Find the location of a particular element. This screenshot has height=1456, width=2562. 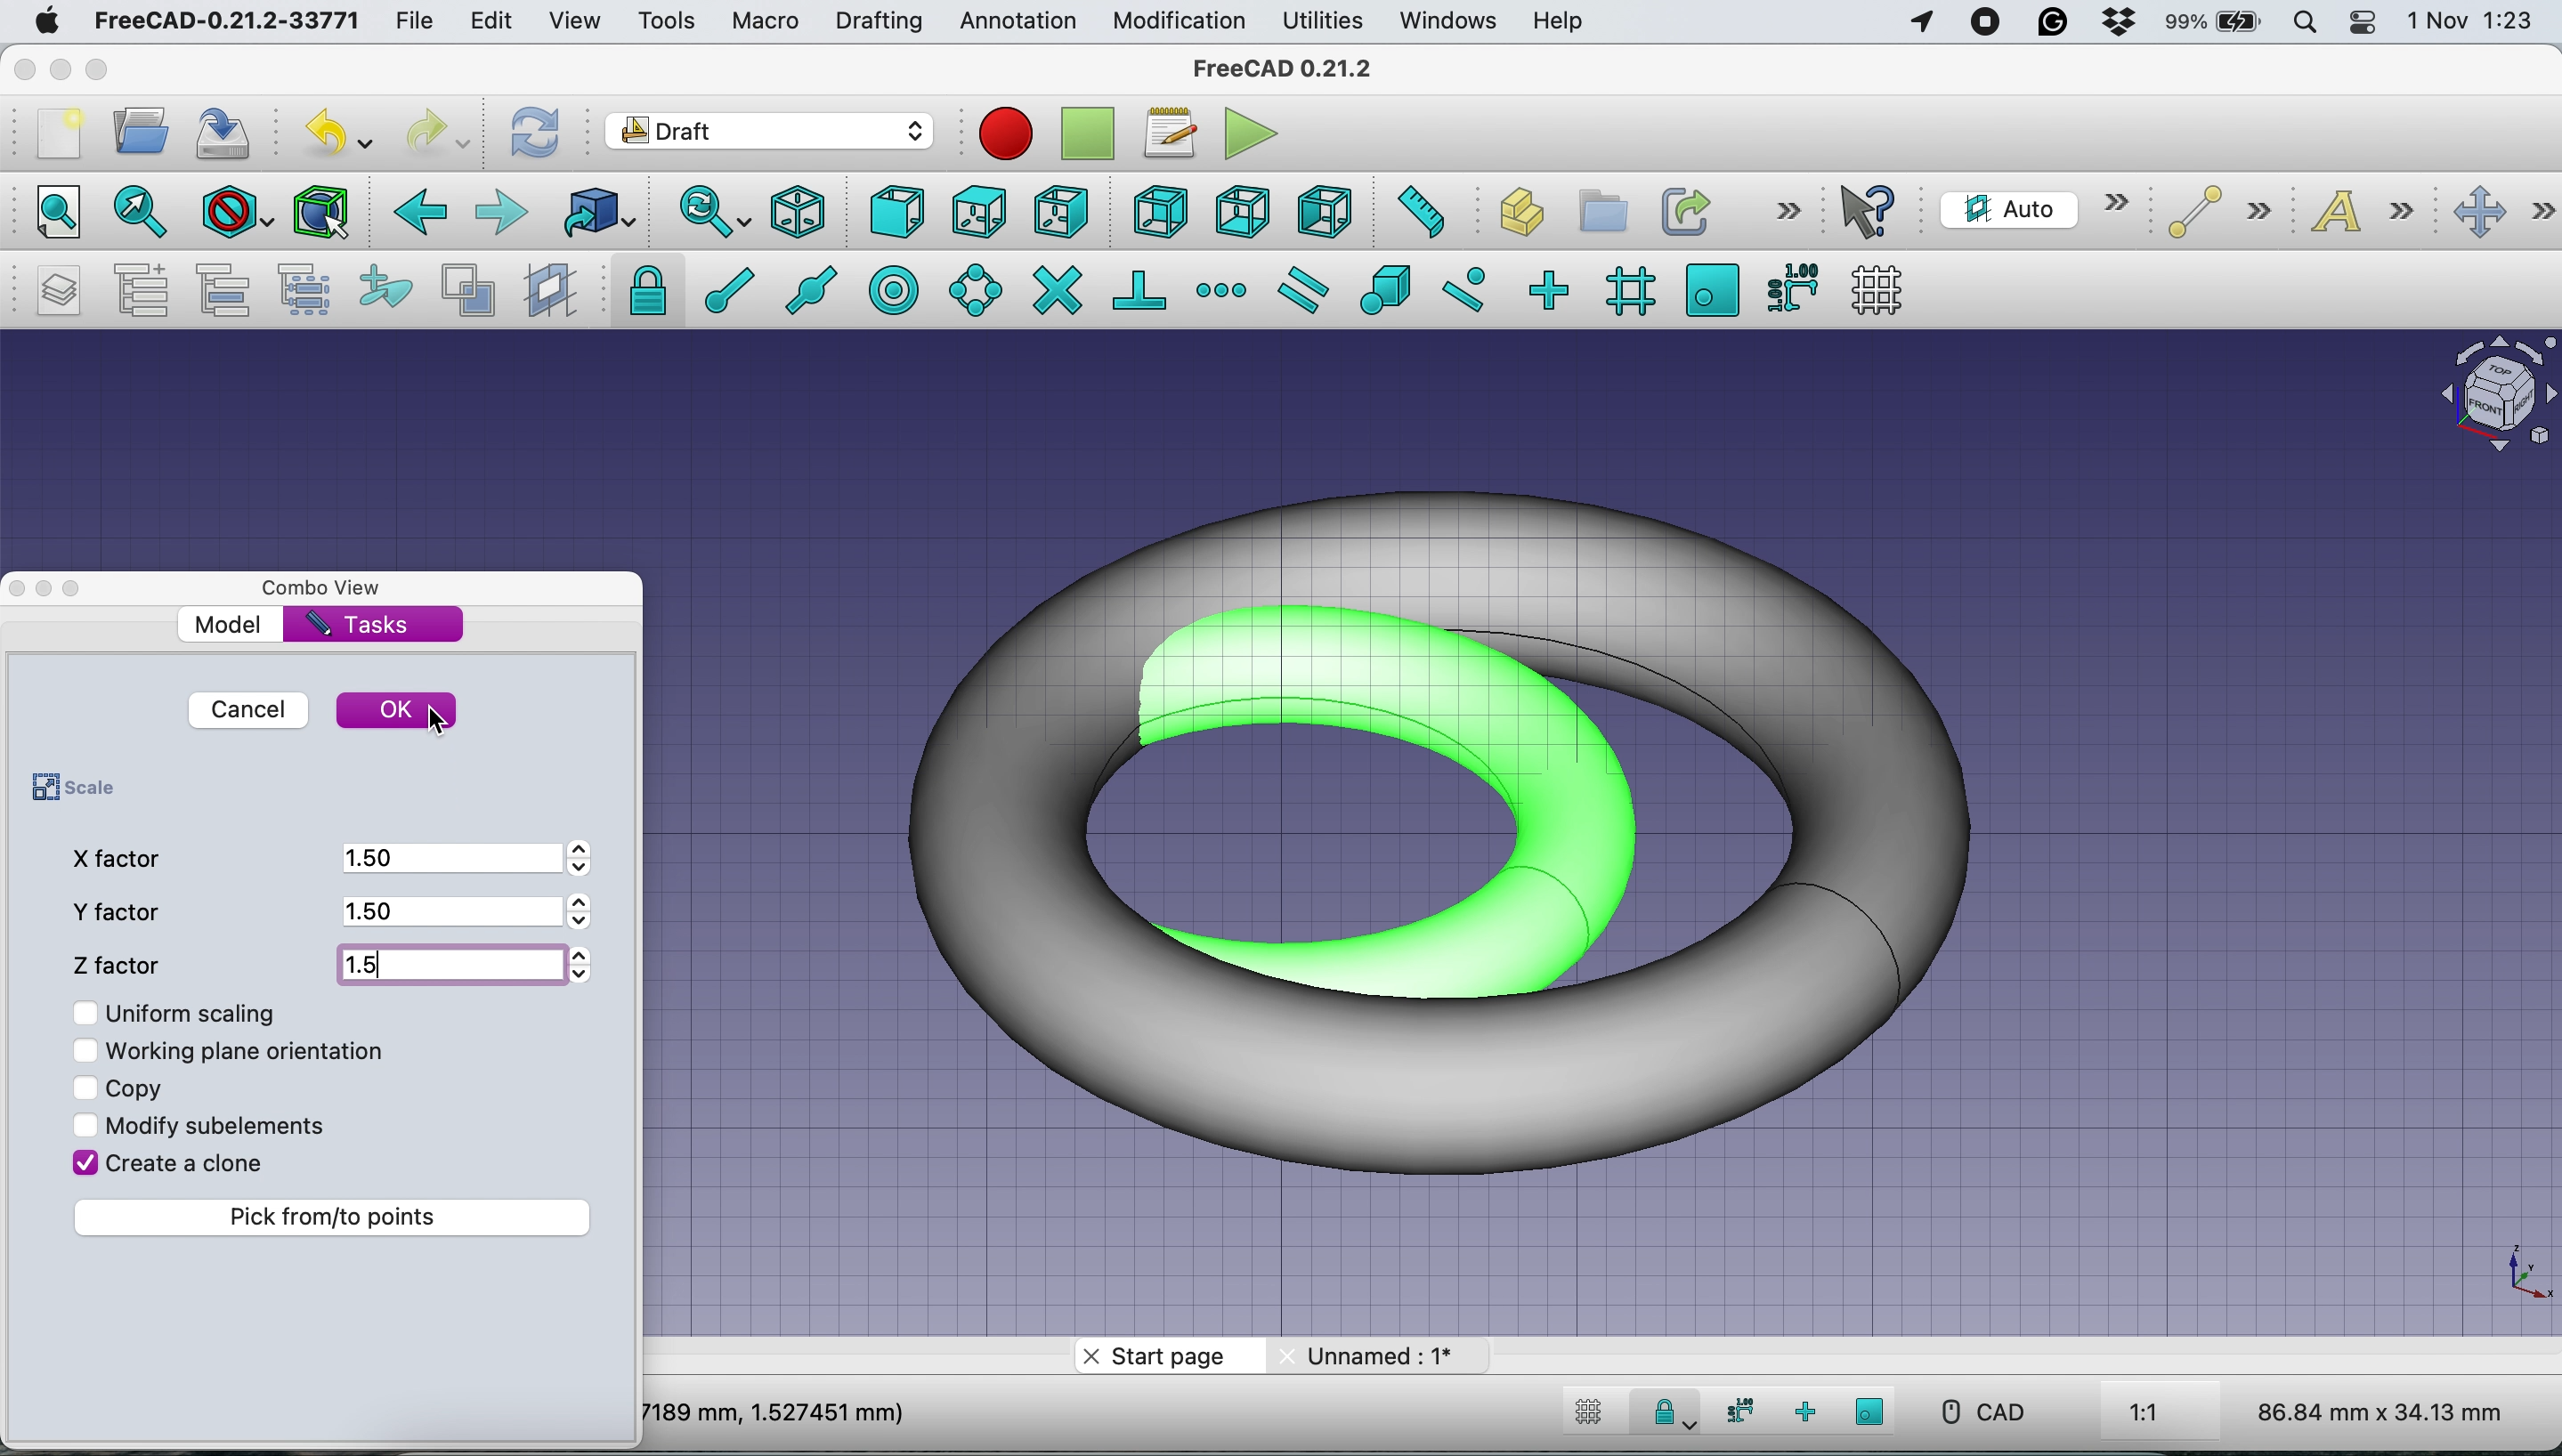

snap dimensions is located at coordinates (1736, 1411).